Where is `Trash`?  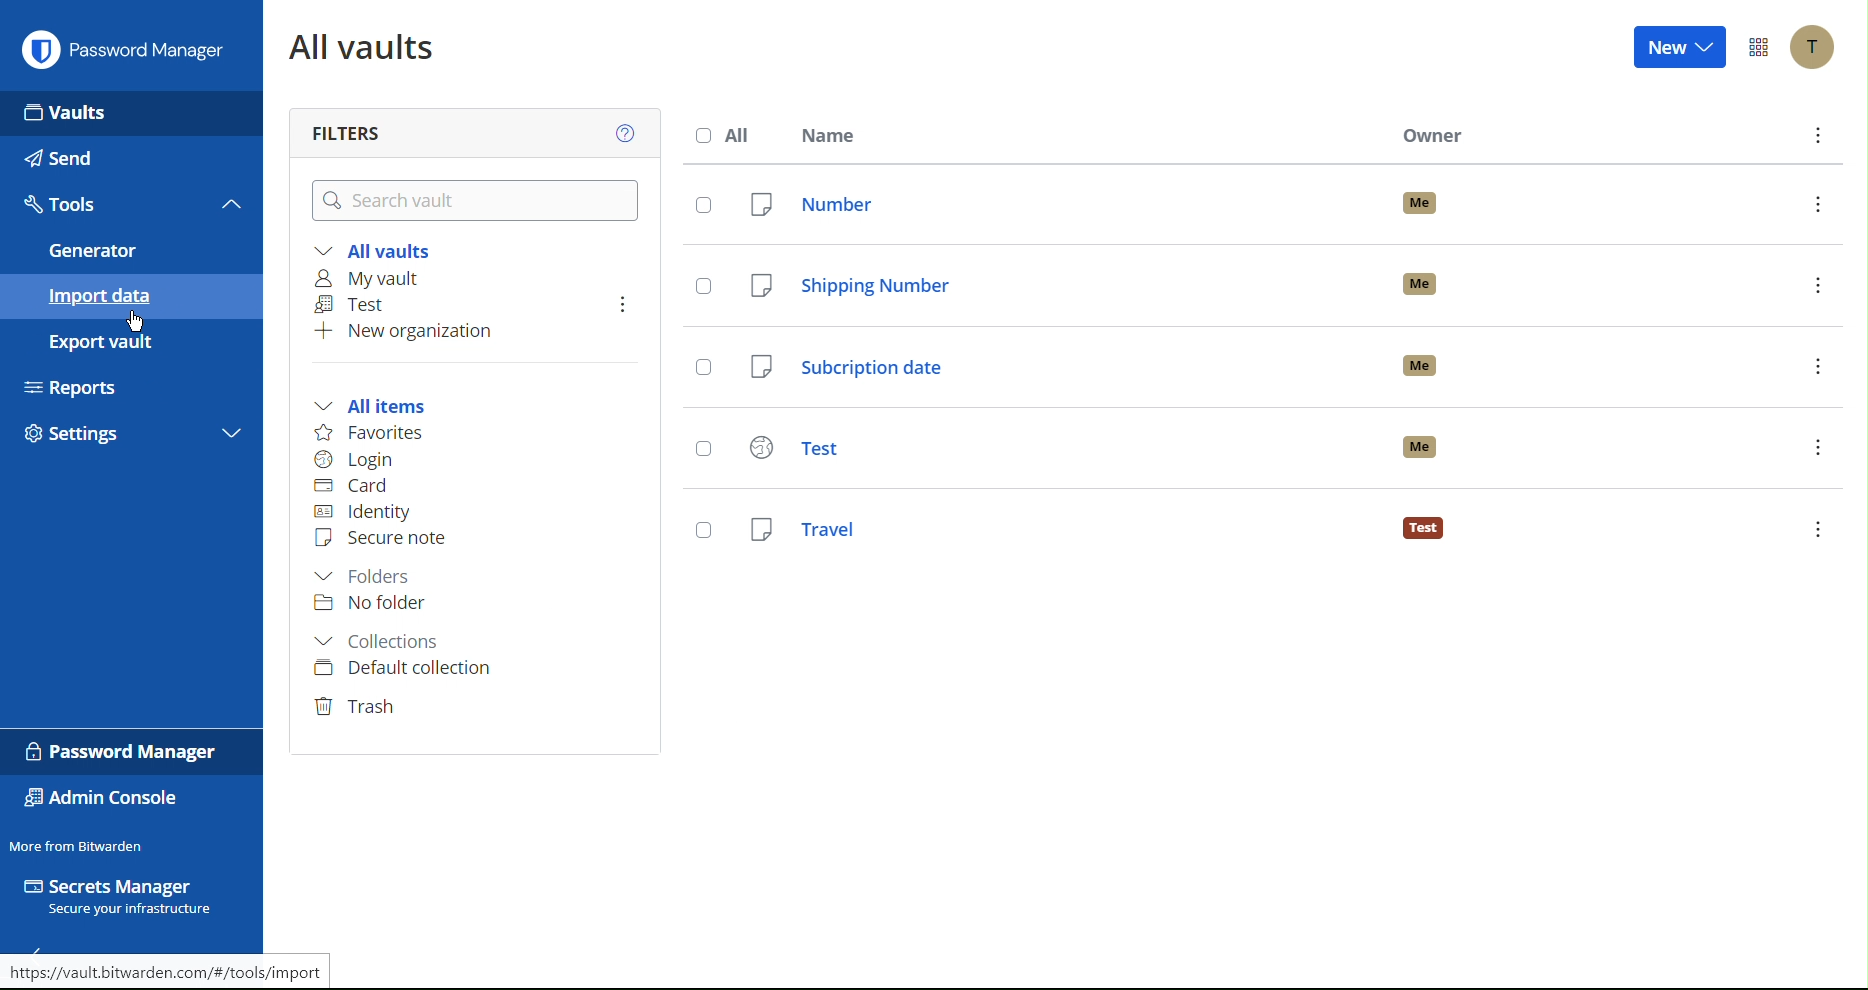 Trash is located at coordinates (361, 707).